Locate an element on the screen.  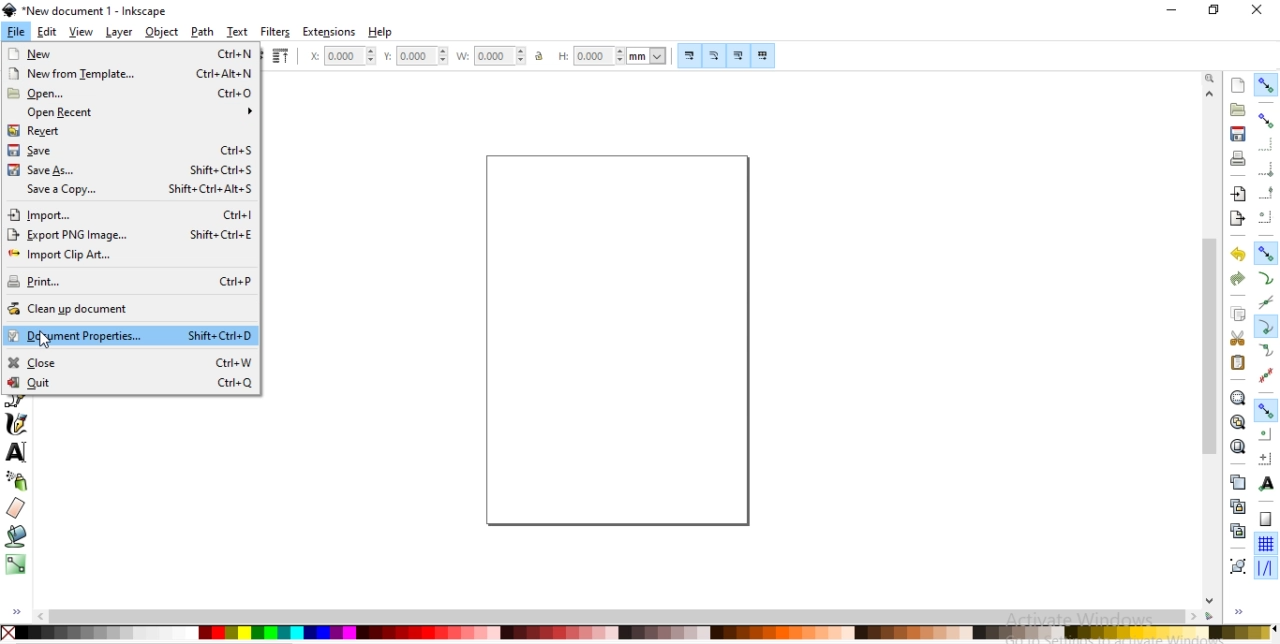
path is located at coordinates (204, 32).